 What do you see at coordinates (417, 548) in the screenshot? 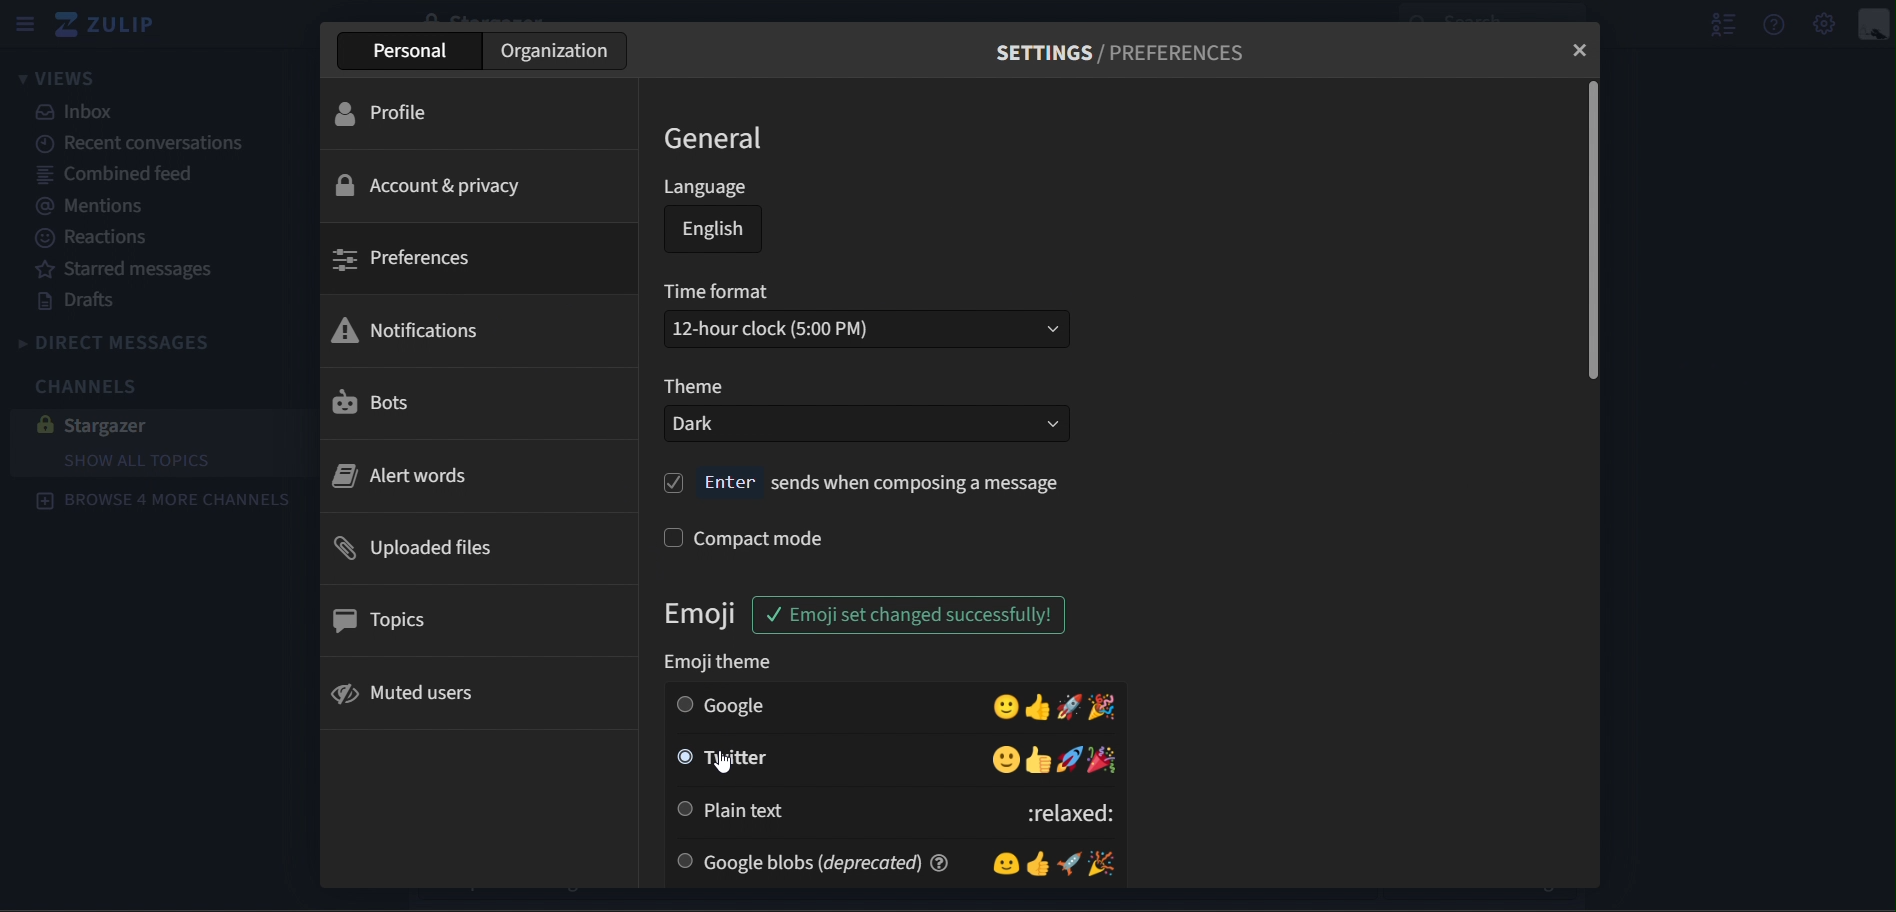
I see `uploaded files` at bounding box center [417, 548].